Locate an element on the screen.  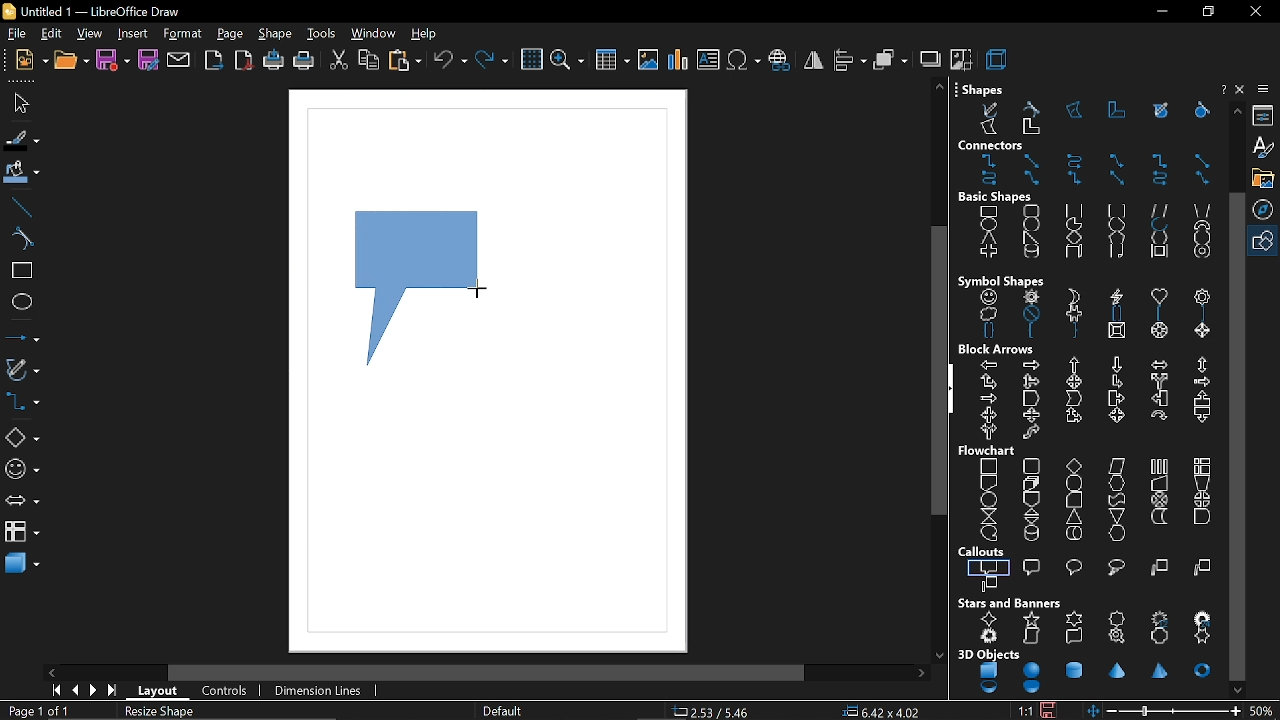
redo is located at coordinates (493, 61).